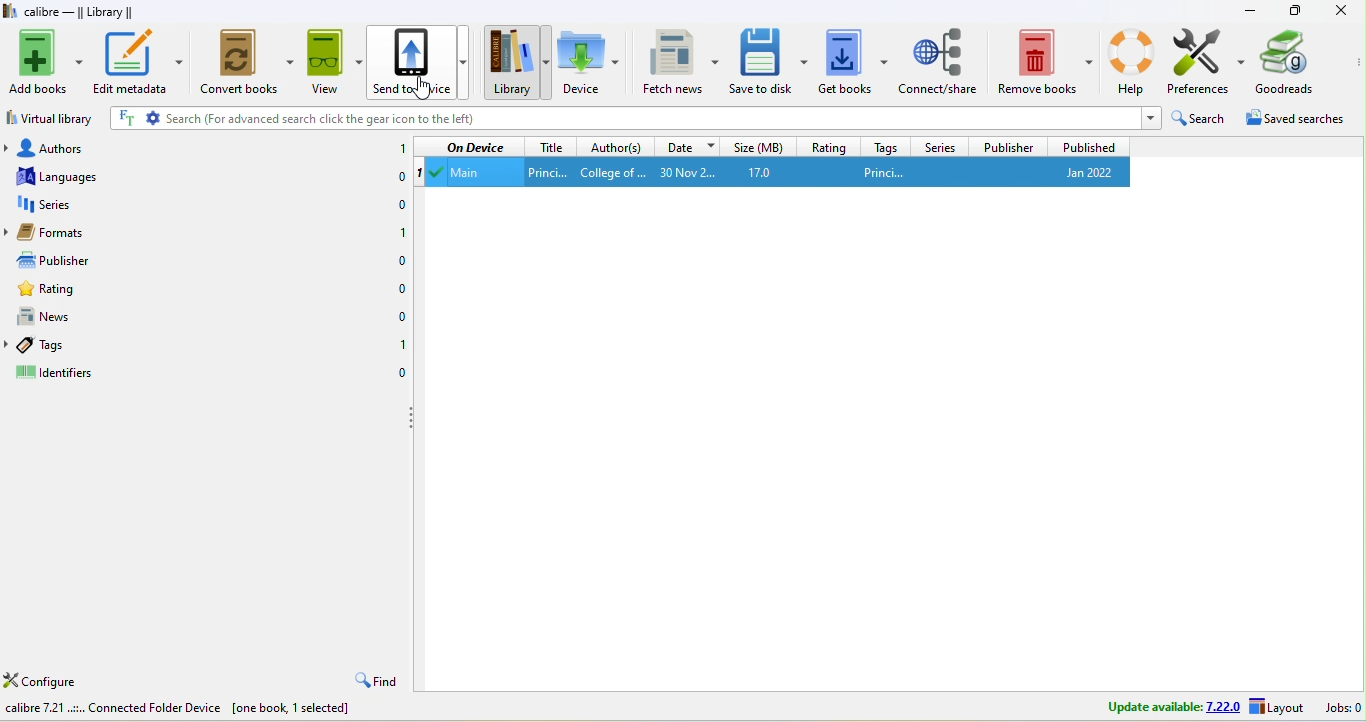 The image size is (1366, 722). Describe the element at coordinates (1209, 62) in the screenshot. I see `preferences` at that location.